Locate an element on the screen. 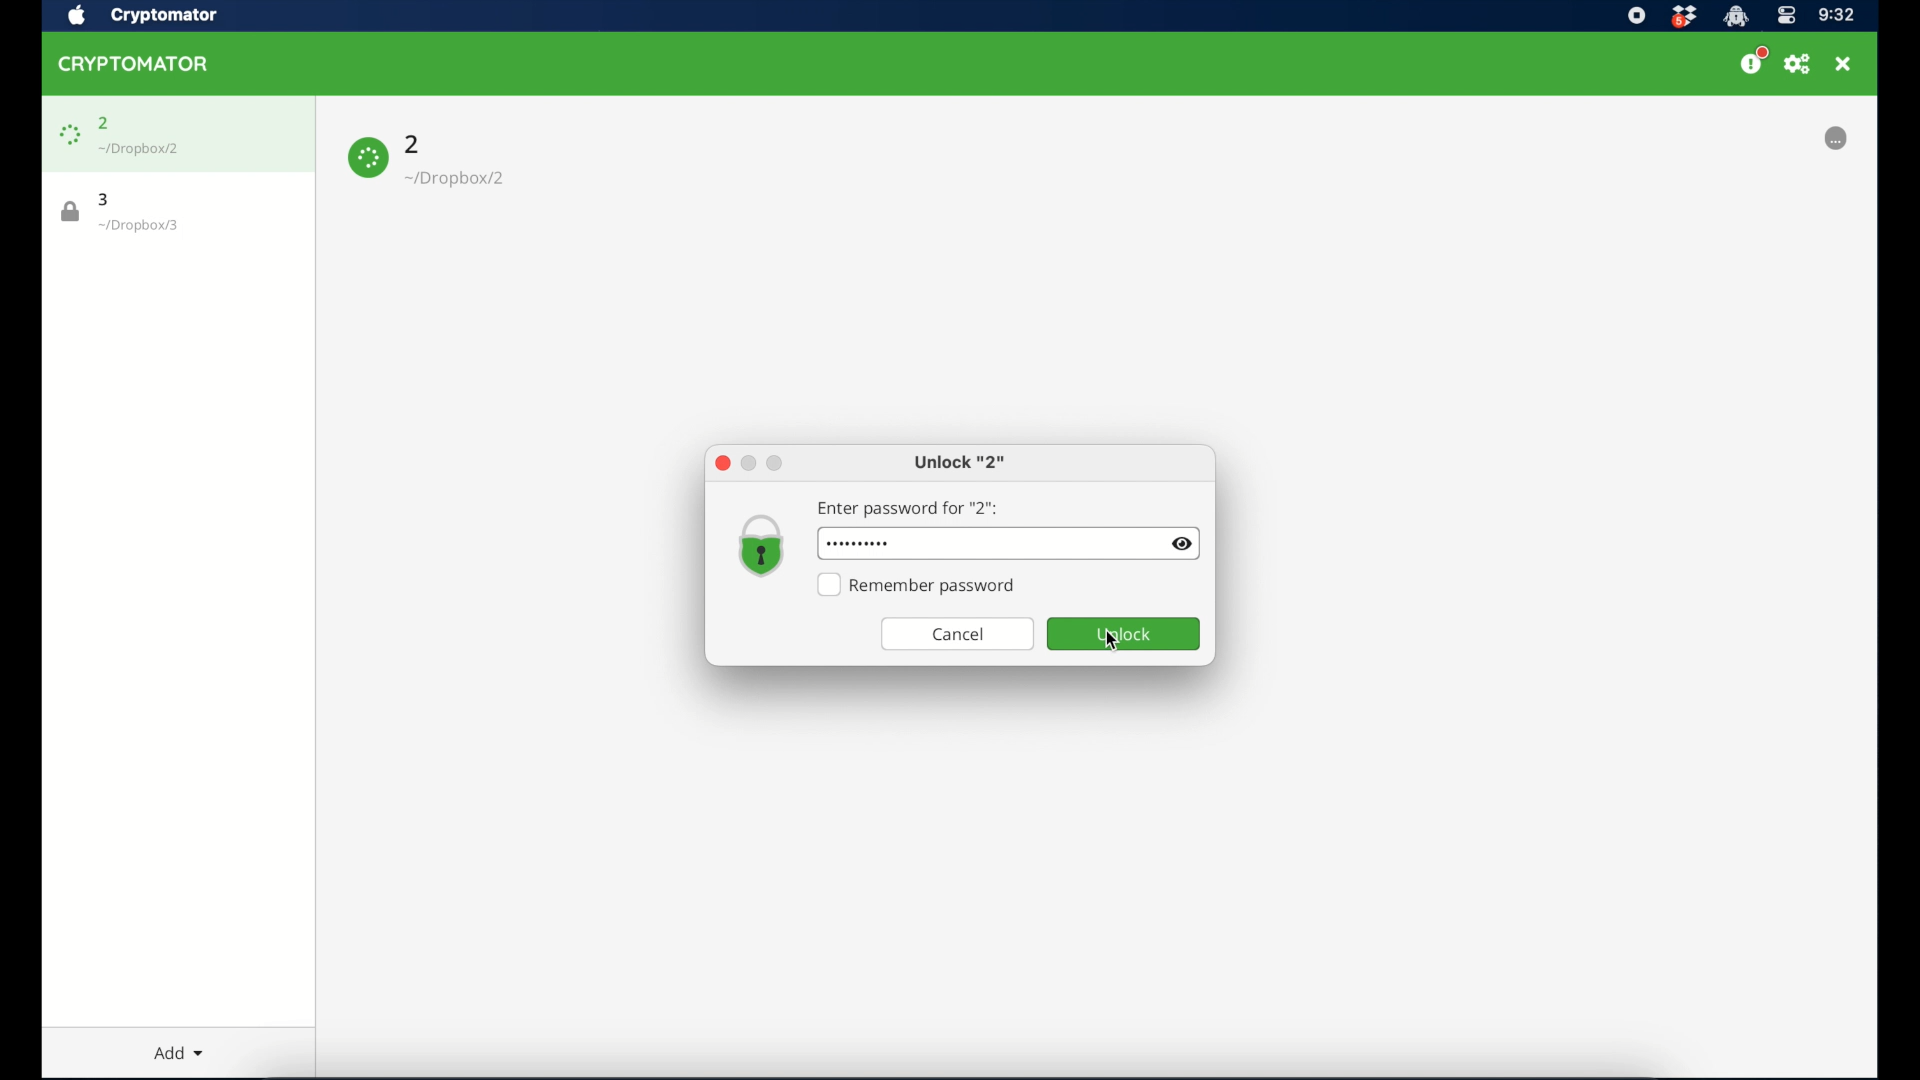 This screenshot has width=1920, height=1080. lock icon is located at coordinates (70, 212).